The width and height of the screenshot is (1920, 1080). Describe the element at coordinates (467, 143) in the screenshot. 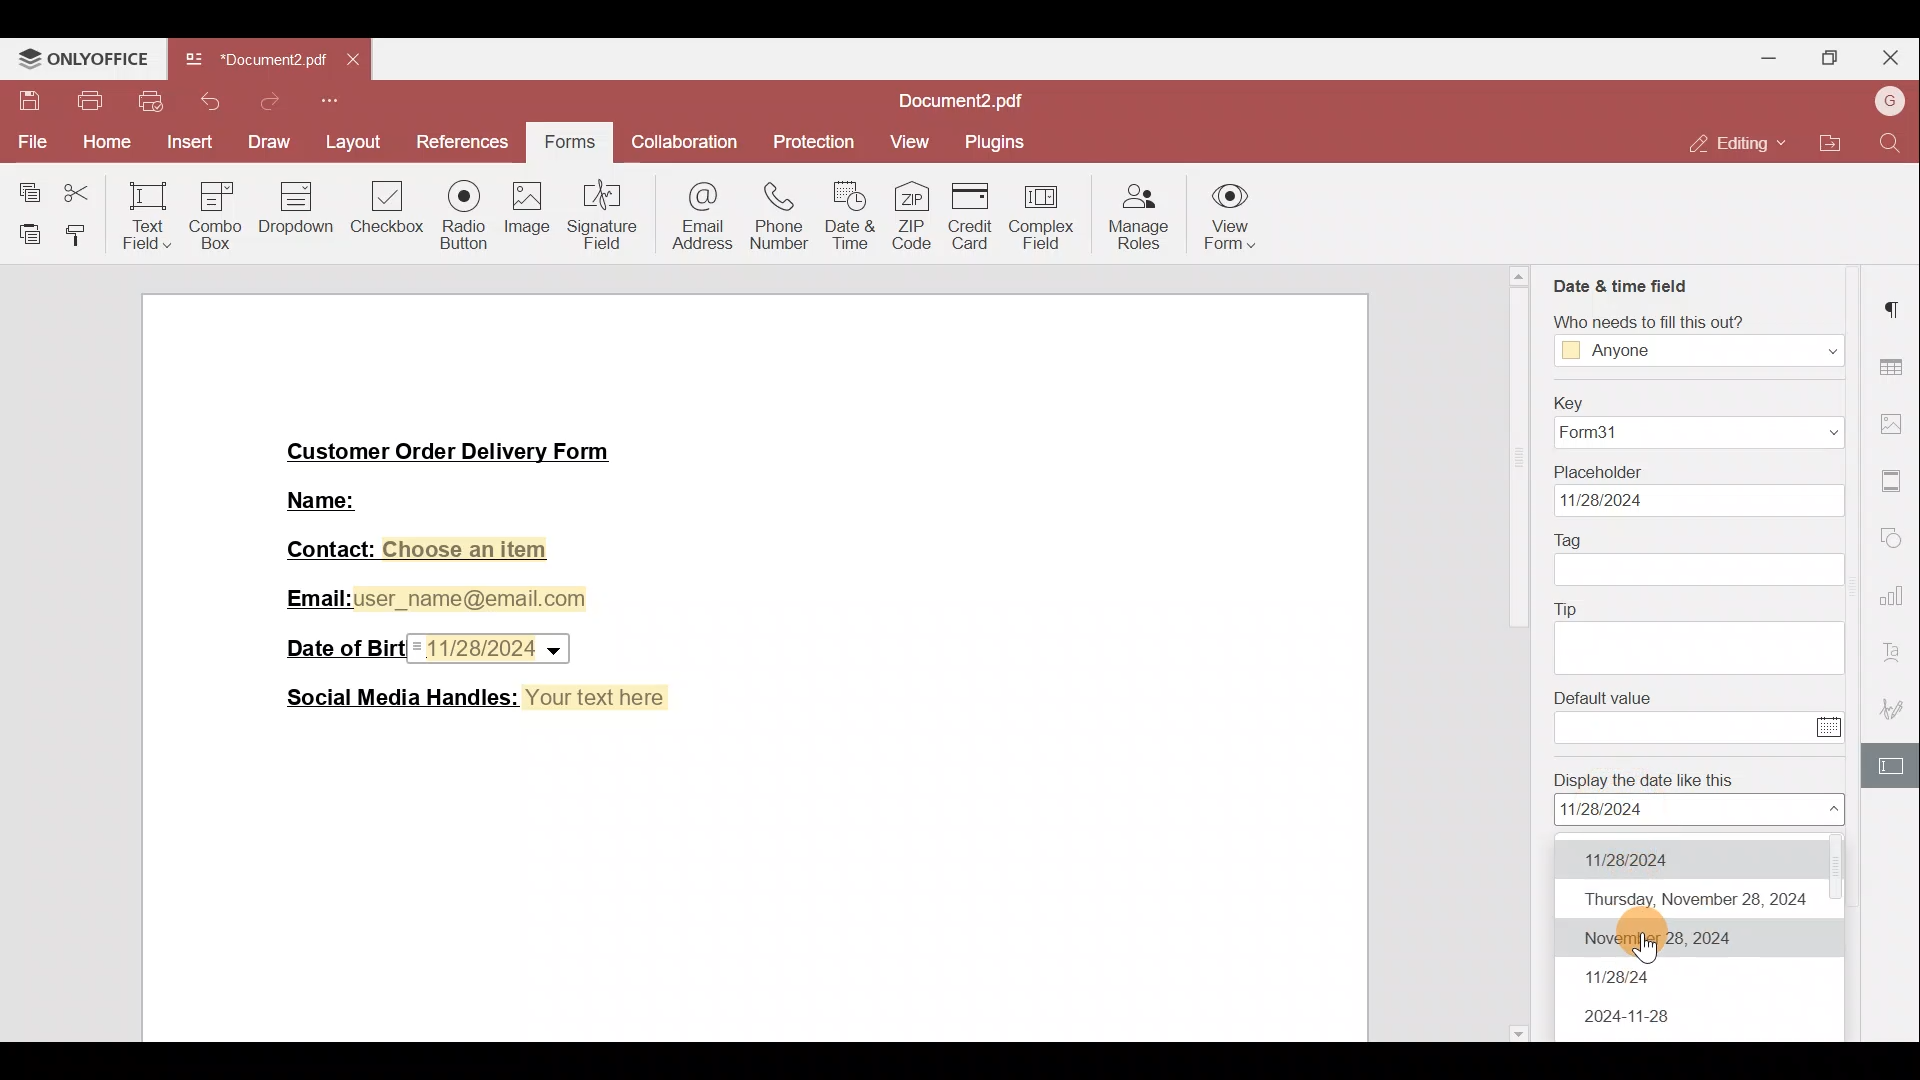

I see `References` at that location.